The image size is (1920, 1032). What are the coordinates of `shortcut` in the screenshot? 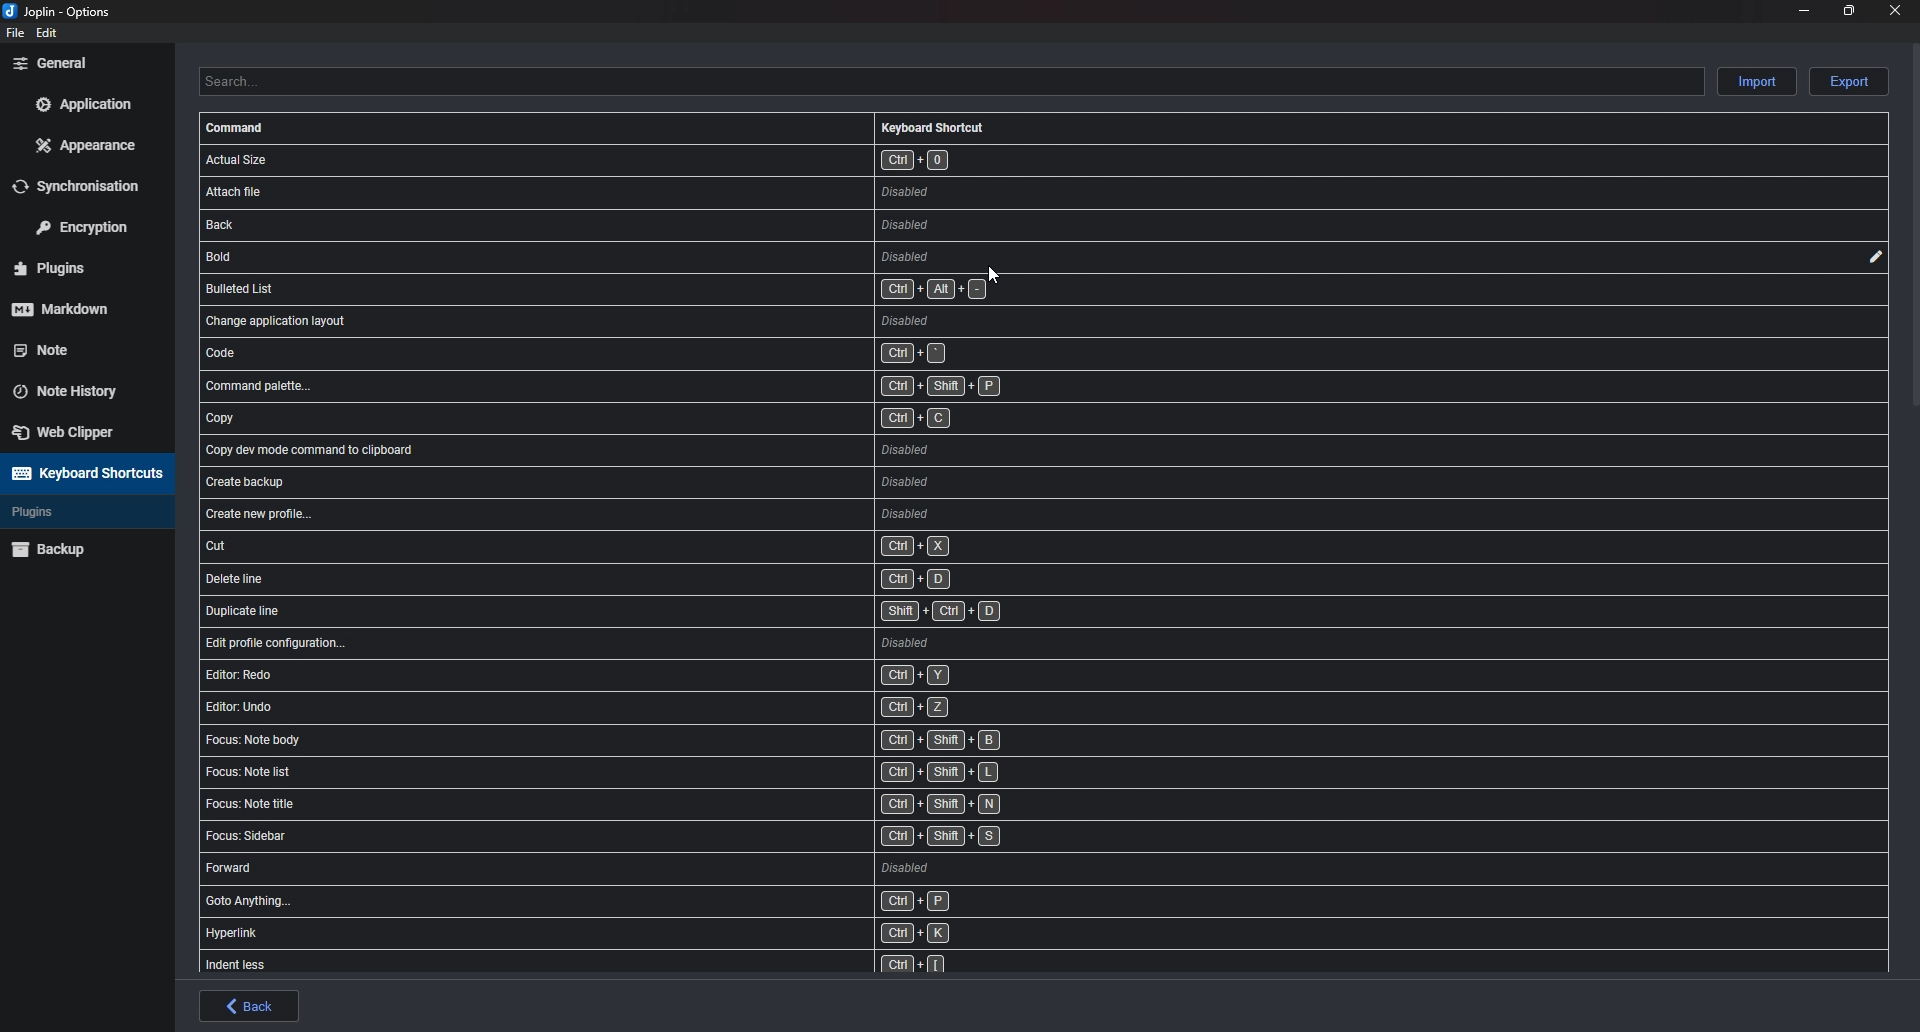 It's located at (682, 512).